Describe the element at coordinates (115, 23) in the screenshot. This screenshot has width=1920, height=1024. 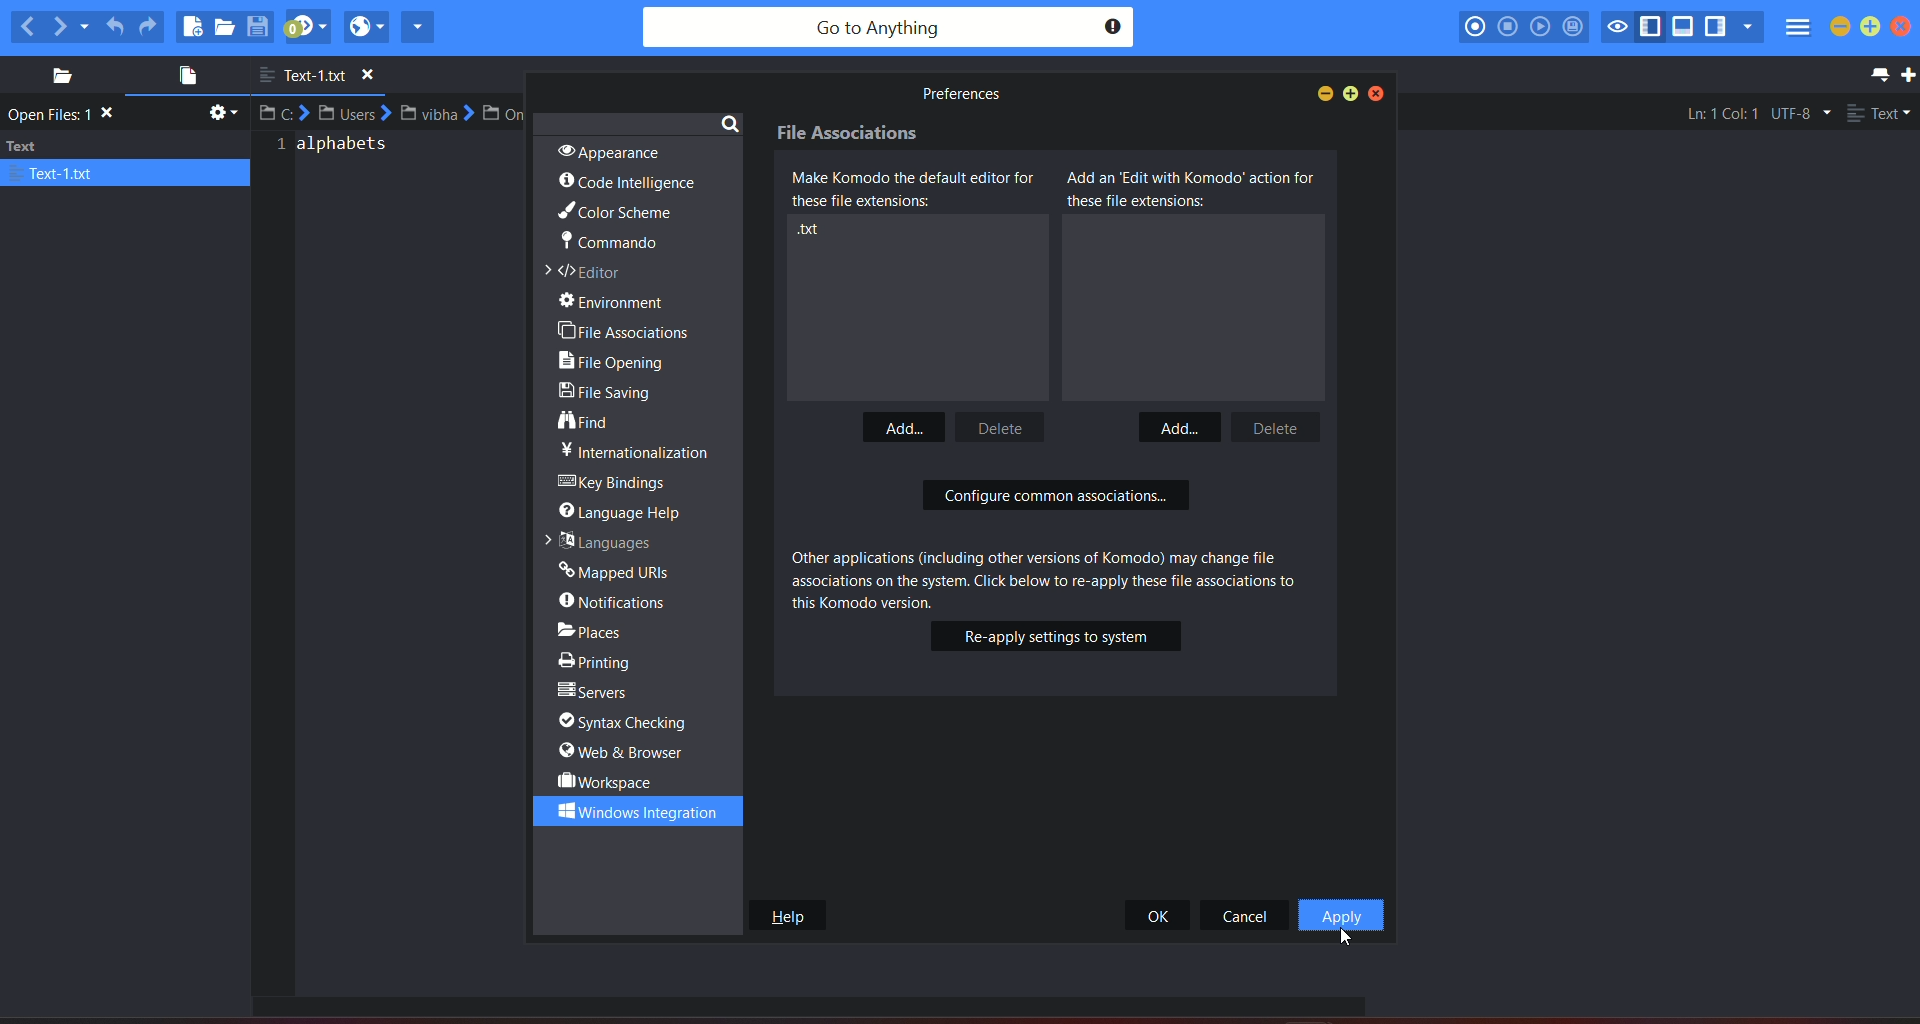
I see `undo` at that location.